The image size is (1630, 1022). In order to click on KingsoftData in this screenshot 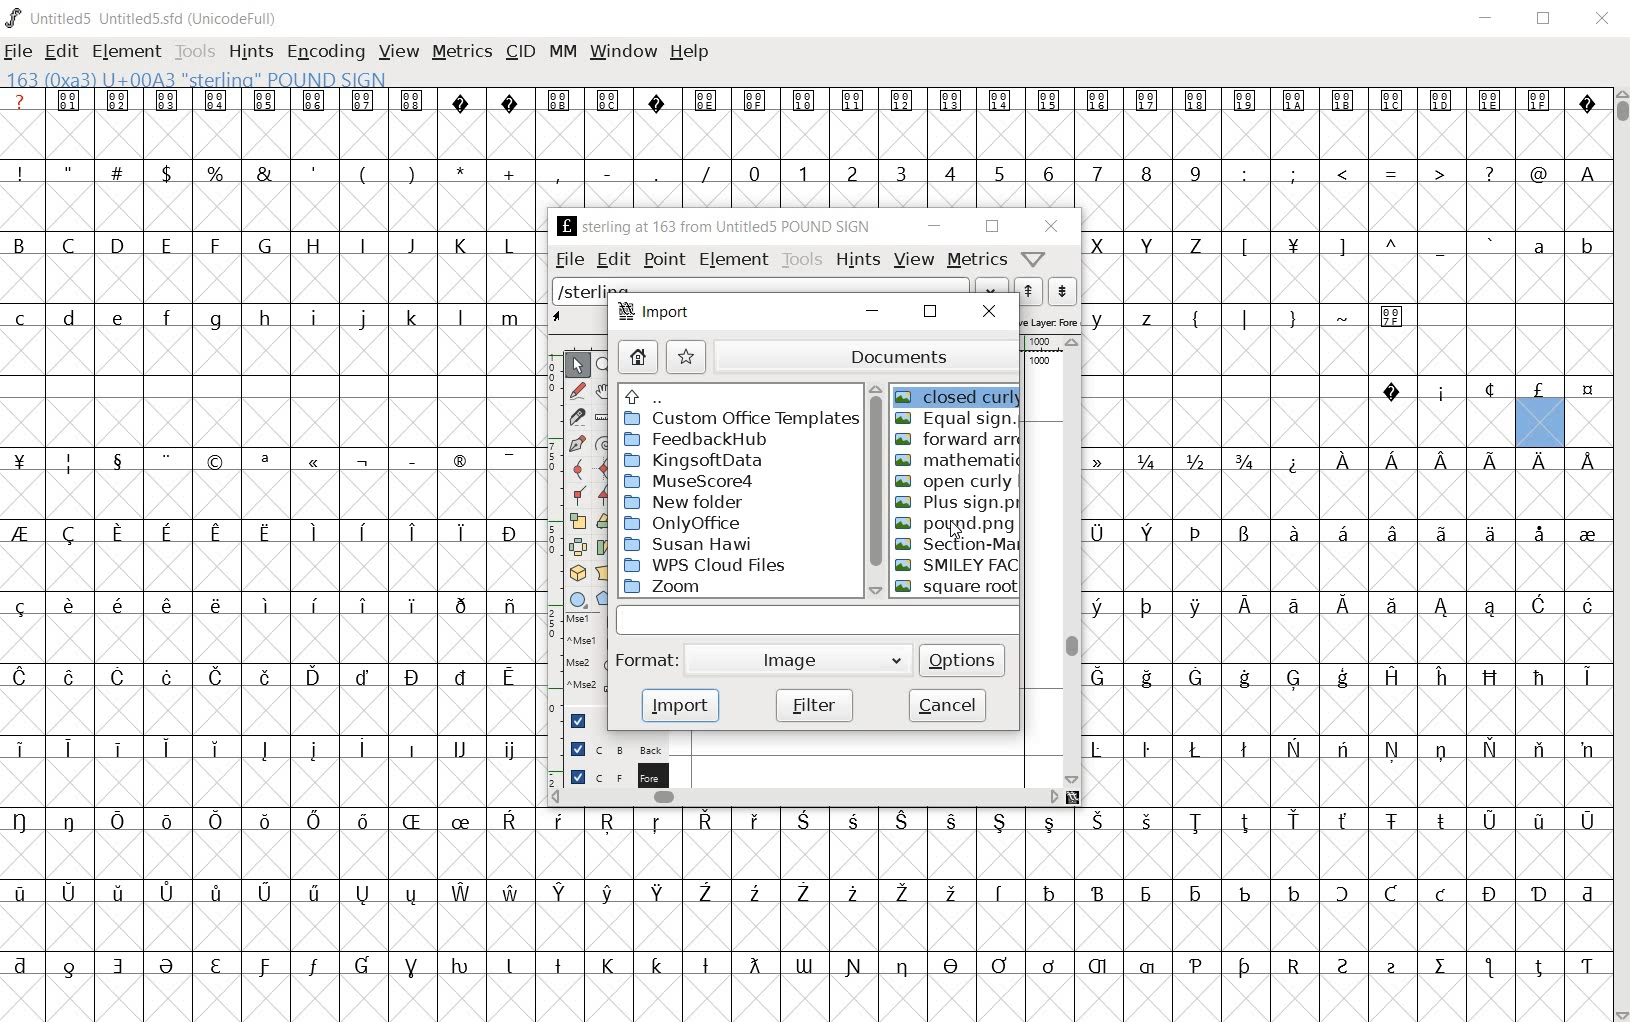, I will do `click(704, 459)`.